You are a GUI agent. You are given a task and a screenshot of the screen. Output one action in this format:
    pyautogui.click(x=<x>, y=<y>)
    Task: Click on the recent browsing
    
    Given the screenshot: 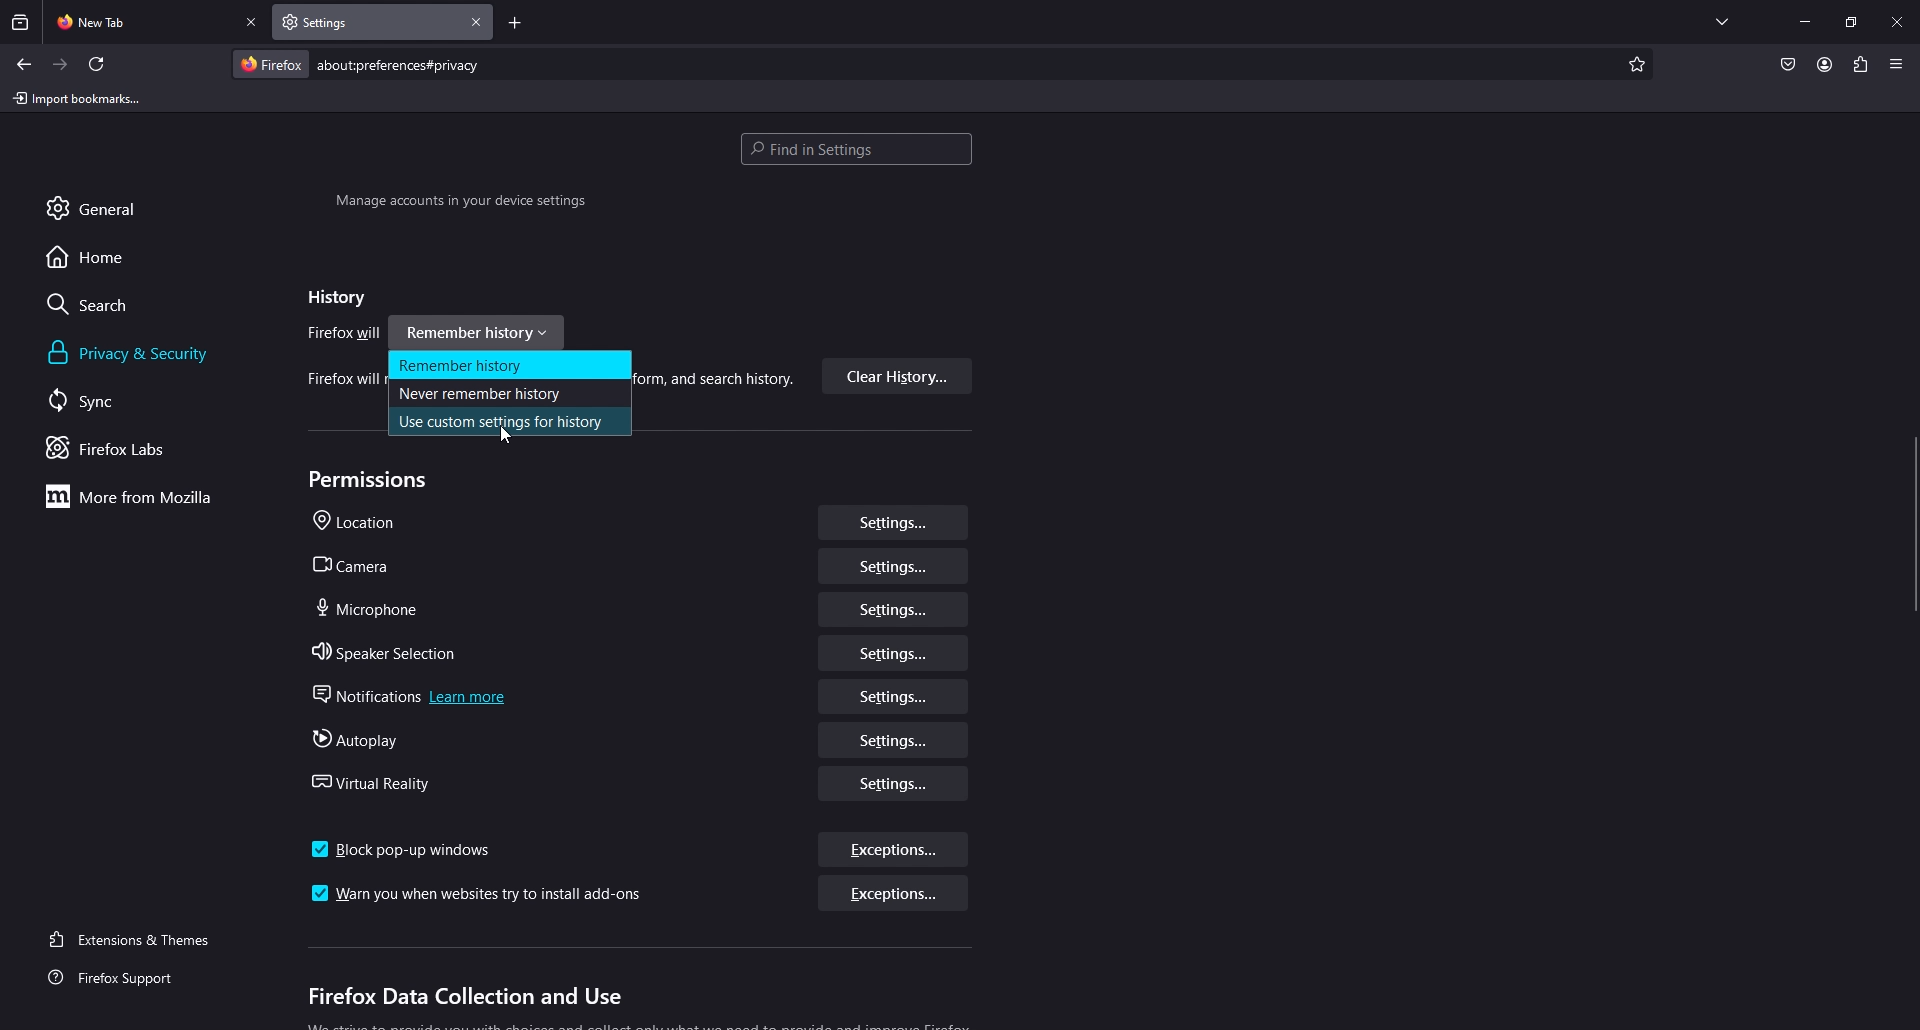 What is the action you would take?
    pyautogui.click(x=22, y=22)
    